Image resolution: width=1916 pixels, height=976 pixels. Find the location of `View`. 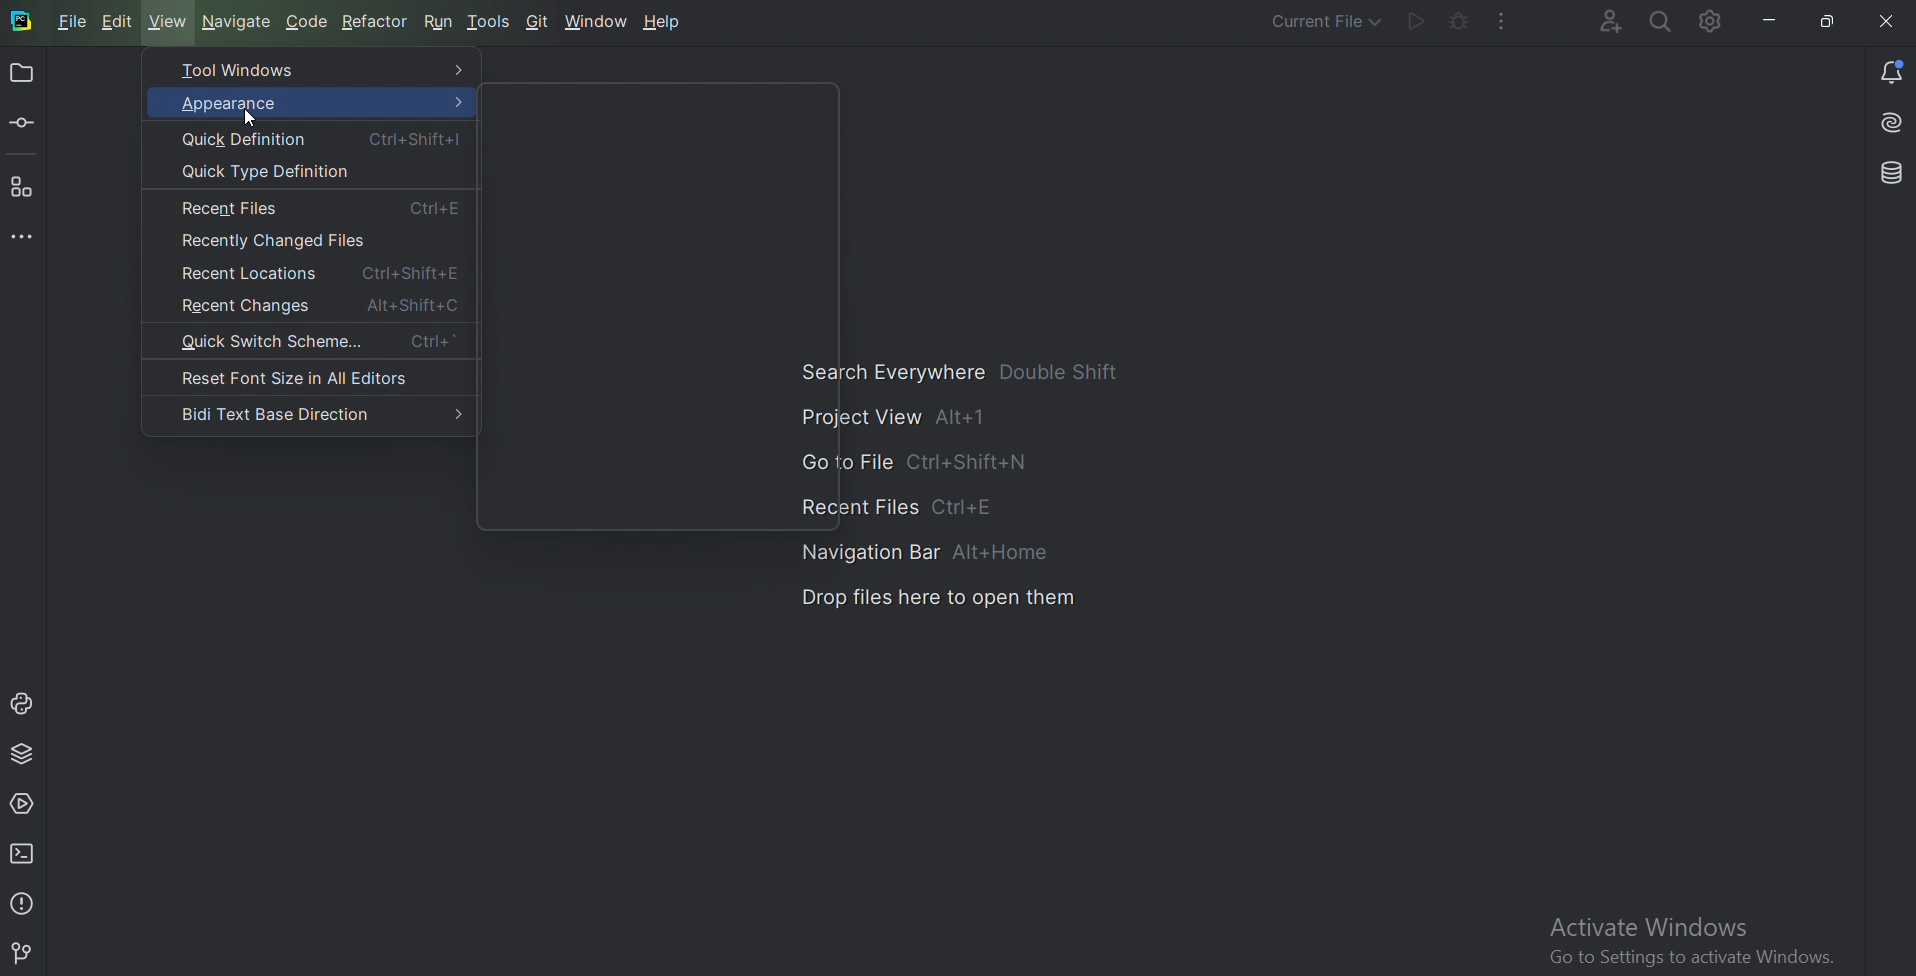

View is located at coordinates (167, 21).